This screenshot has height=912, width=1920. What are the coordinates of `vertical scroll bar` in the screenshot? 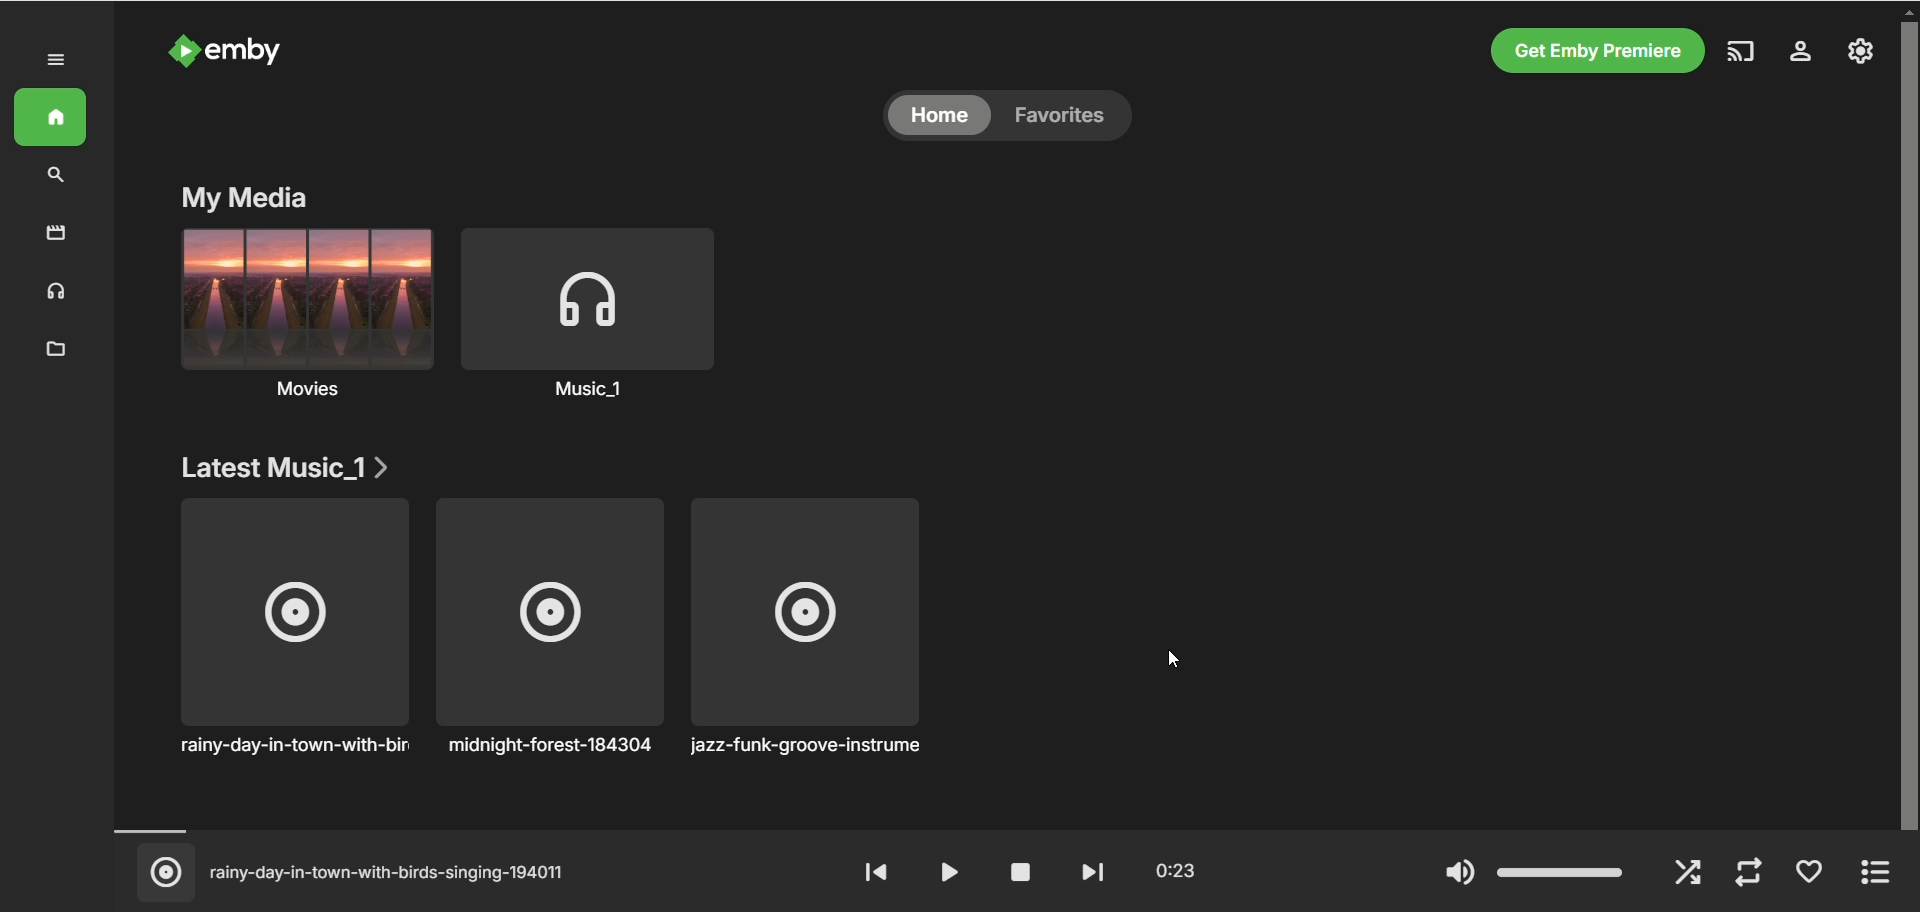 It's located at (1908, 420).